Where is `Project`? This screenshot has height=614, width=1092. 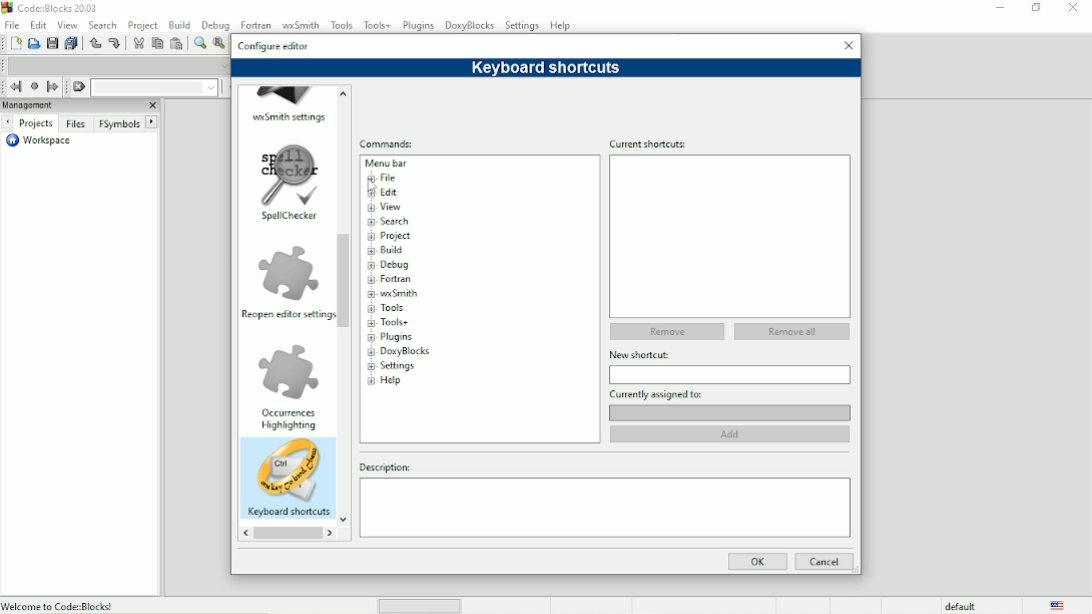 Project is located at coordinates (142, 24).